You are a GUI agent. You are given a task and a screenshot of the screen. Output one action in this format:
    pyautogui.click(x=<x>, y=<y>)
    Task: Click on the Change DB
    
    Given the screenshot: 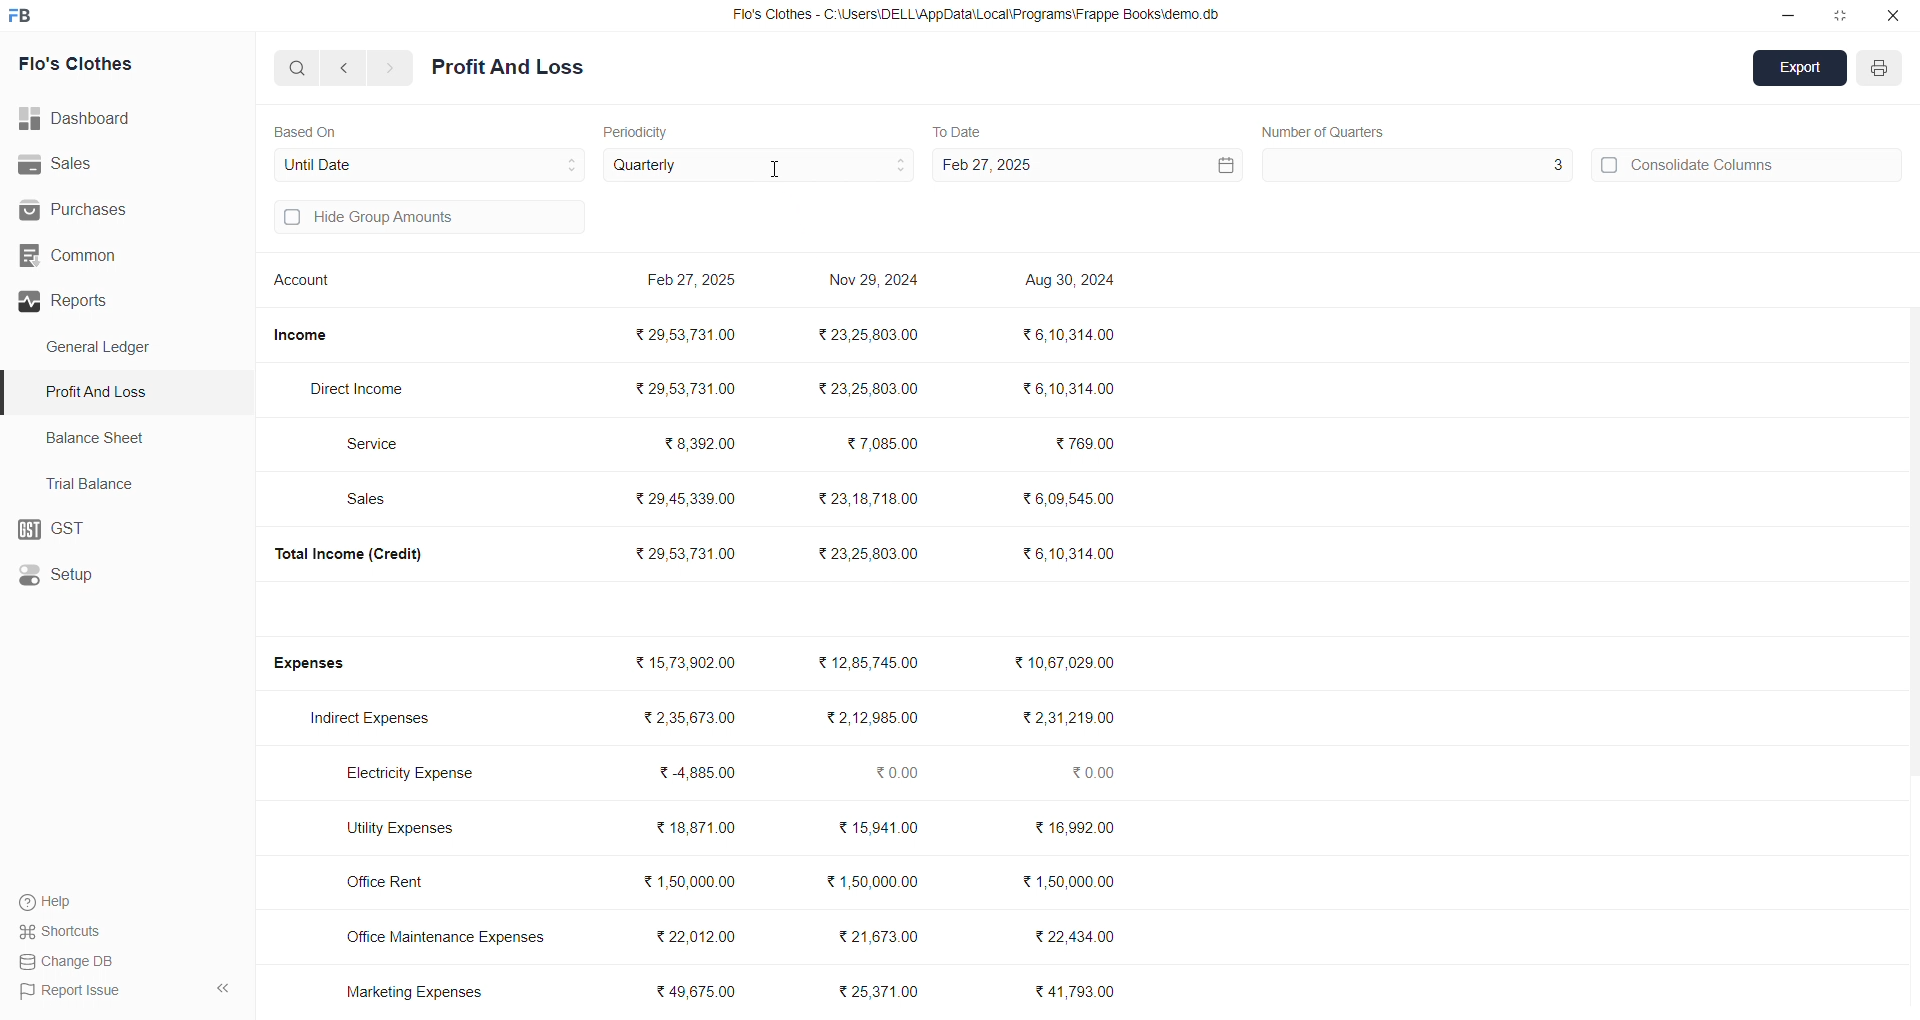 What is the action you would take?
    pyautogui.click(x=71, y=961)
    